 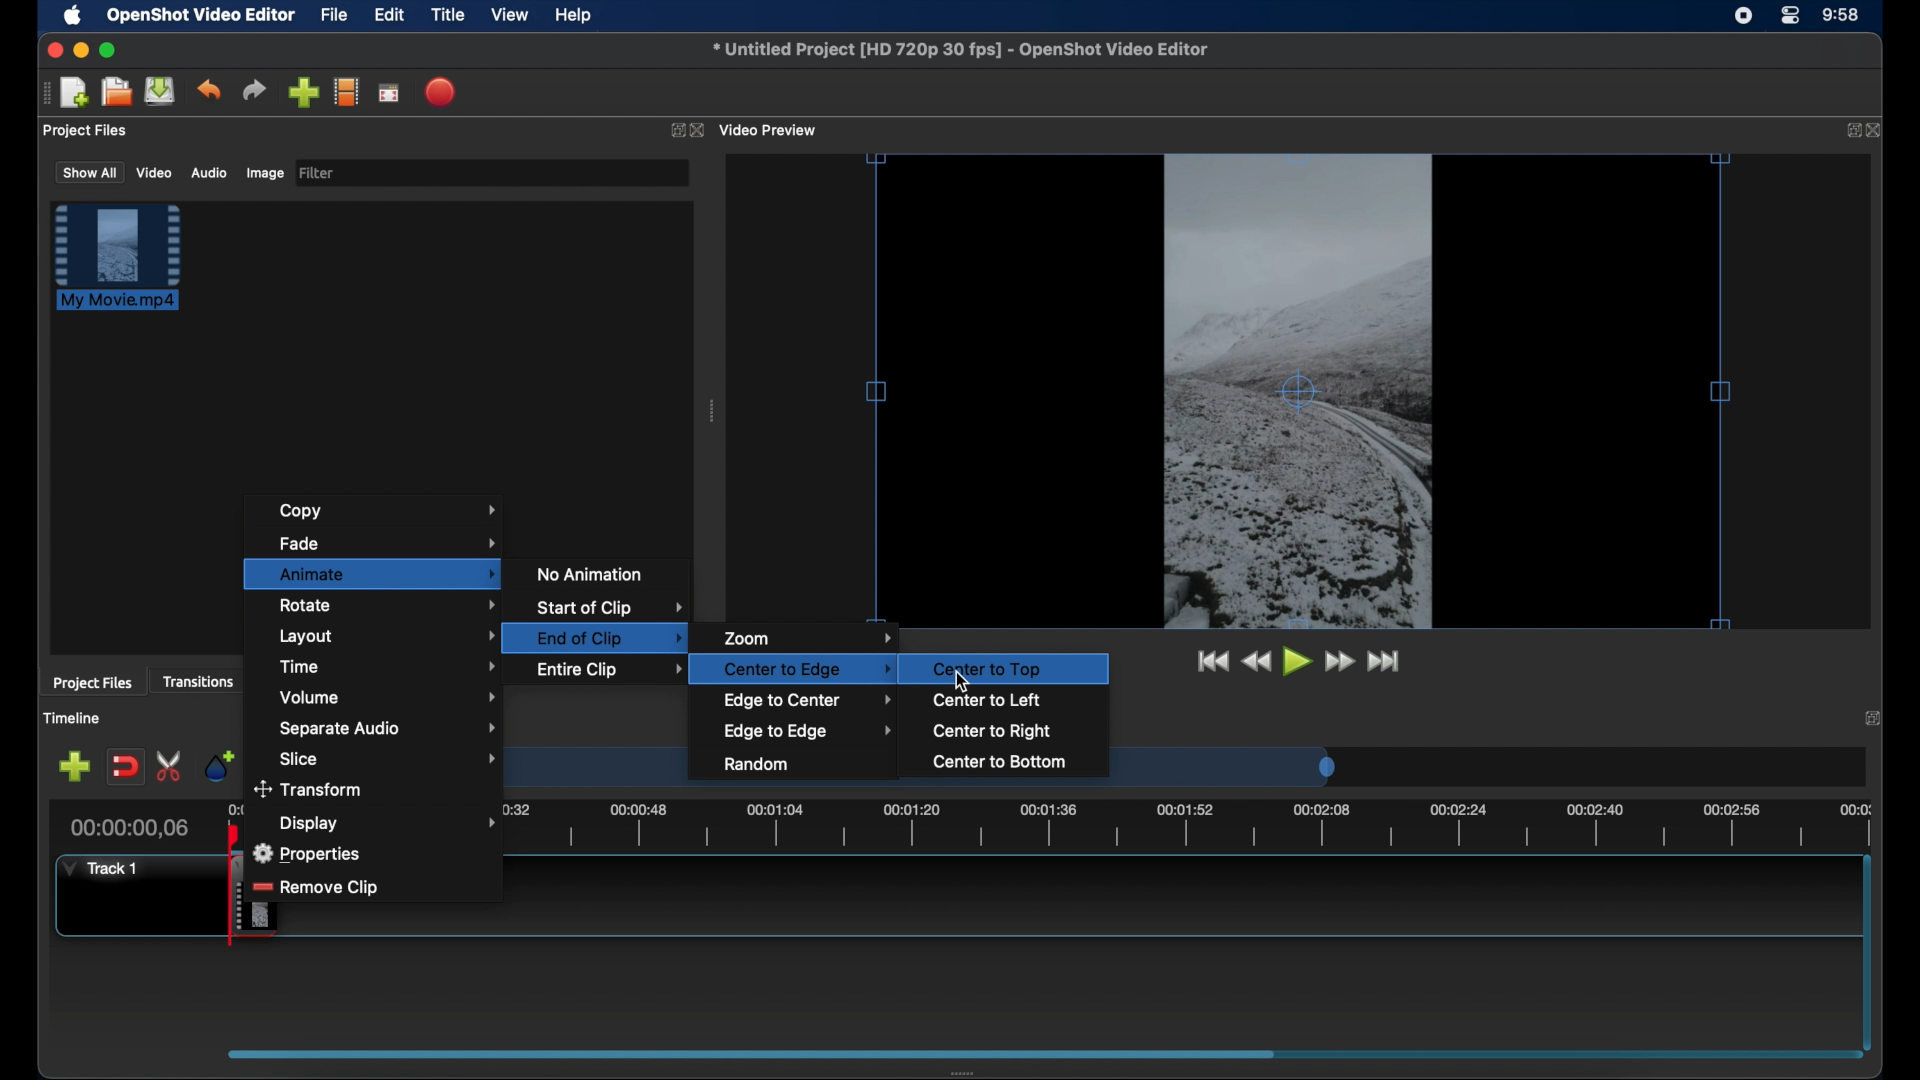 What do you see at coordinates (81, 50) in the screenshot?
I see `minimize` at bounding box center [81, 50].